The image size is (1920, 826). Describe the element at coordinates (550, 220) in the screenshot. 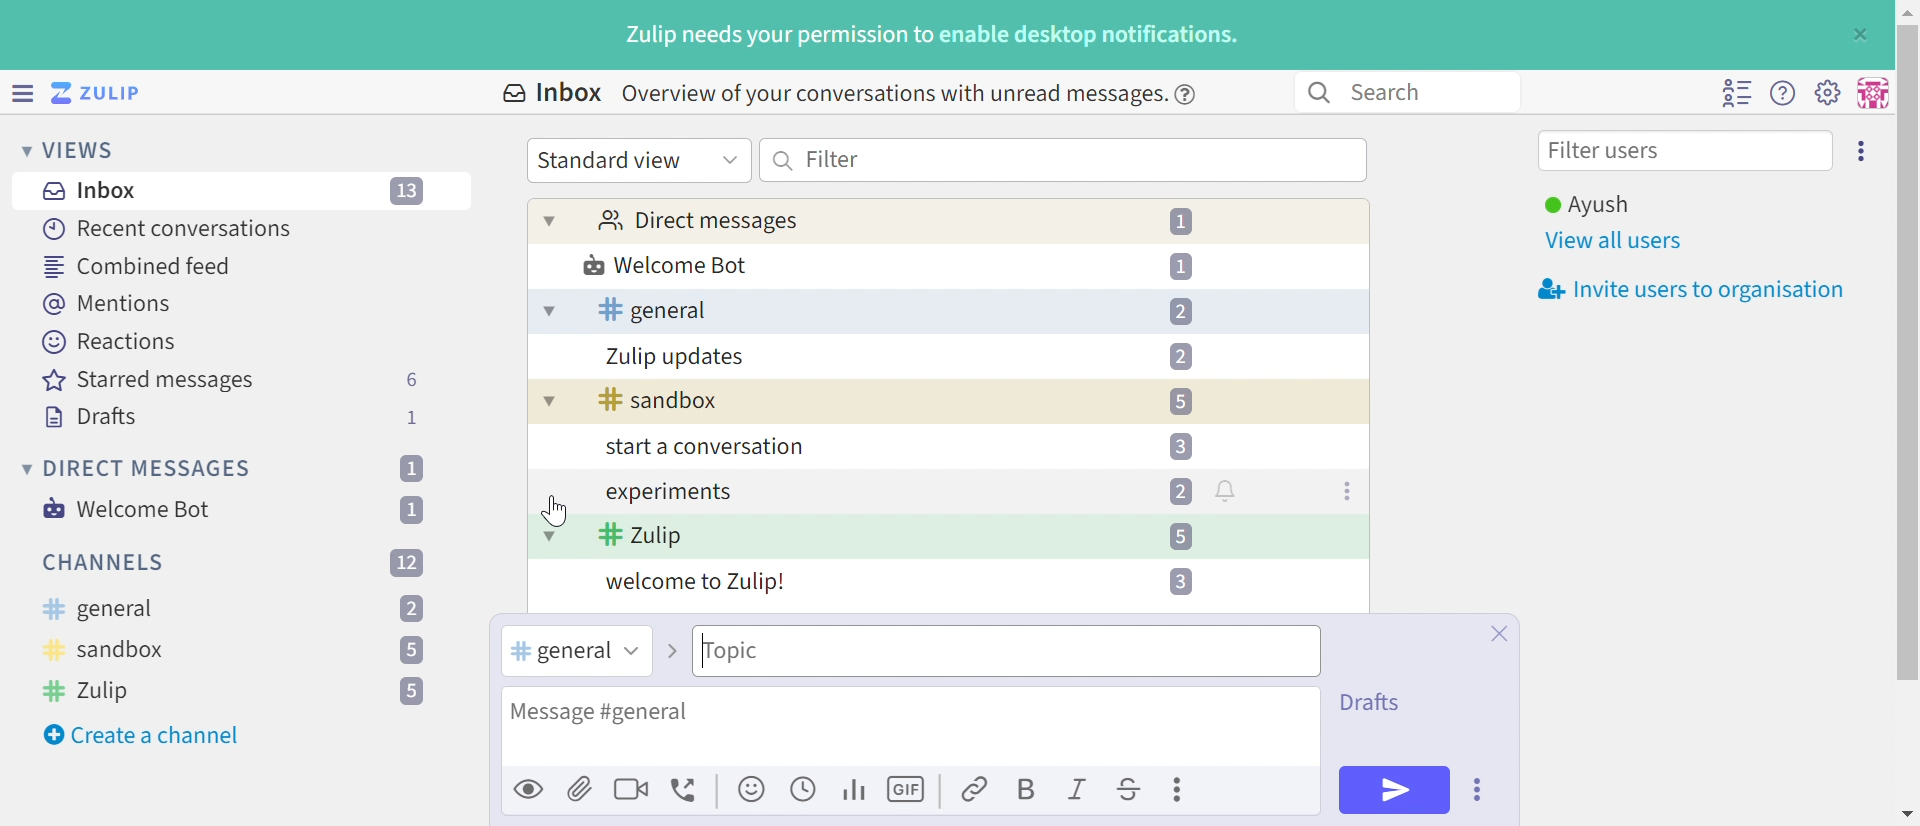

I see `Drop Down` at that location.